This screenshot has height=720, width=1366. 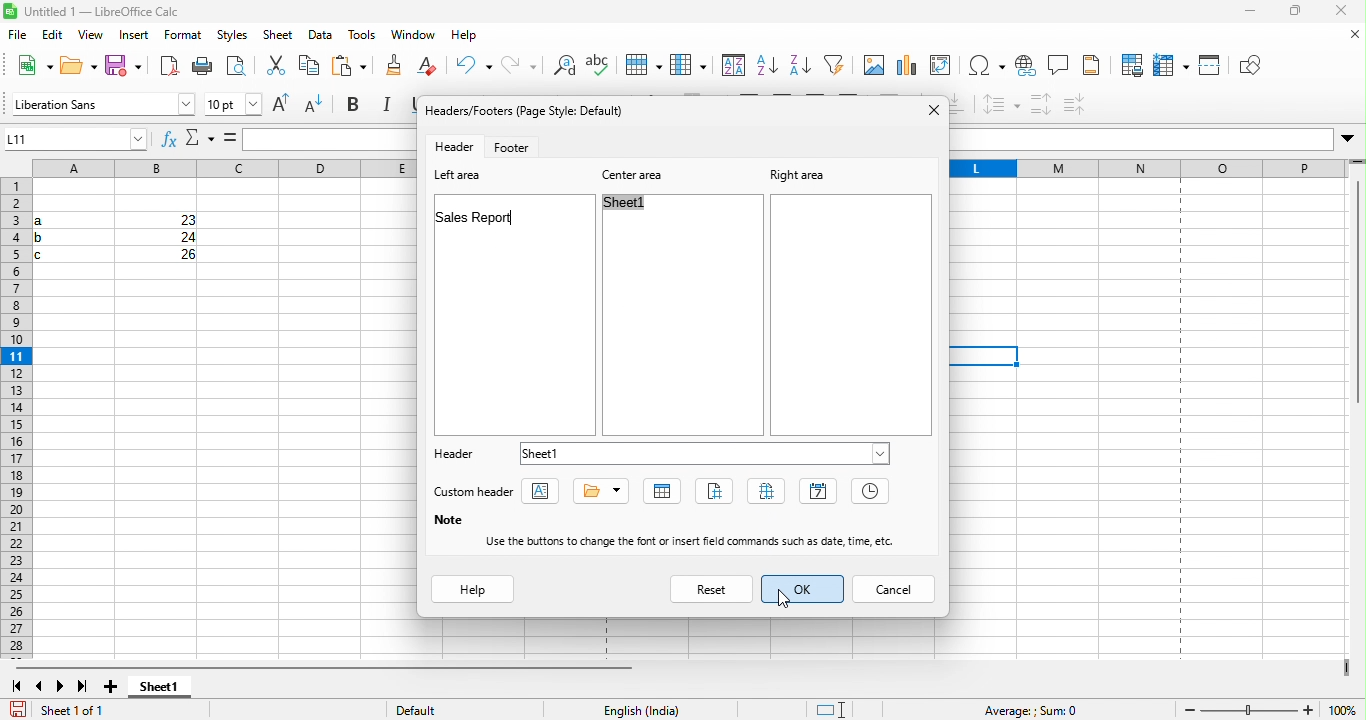 I want to click on spelling, so click(x=561, y=69).